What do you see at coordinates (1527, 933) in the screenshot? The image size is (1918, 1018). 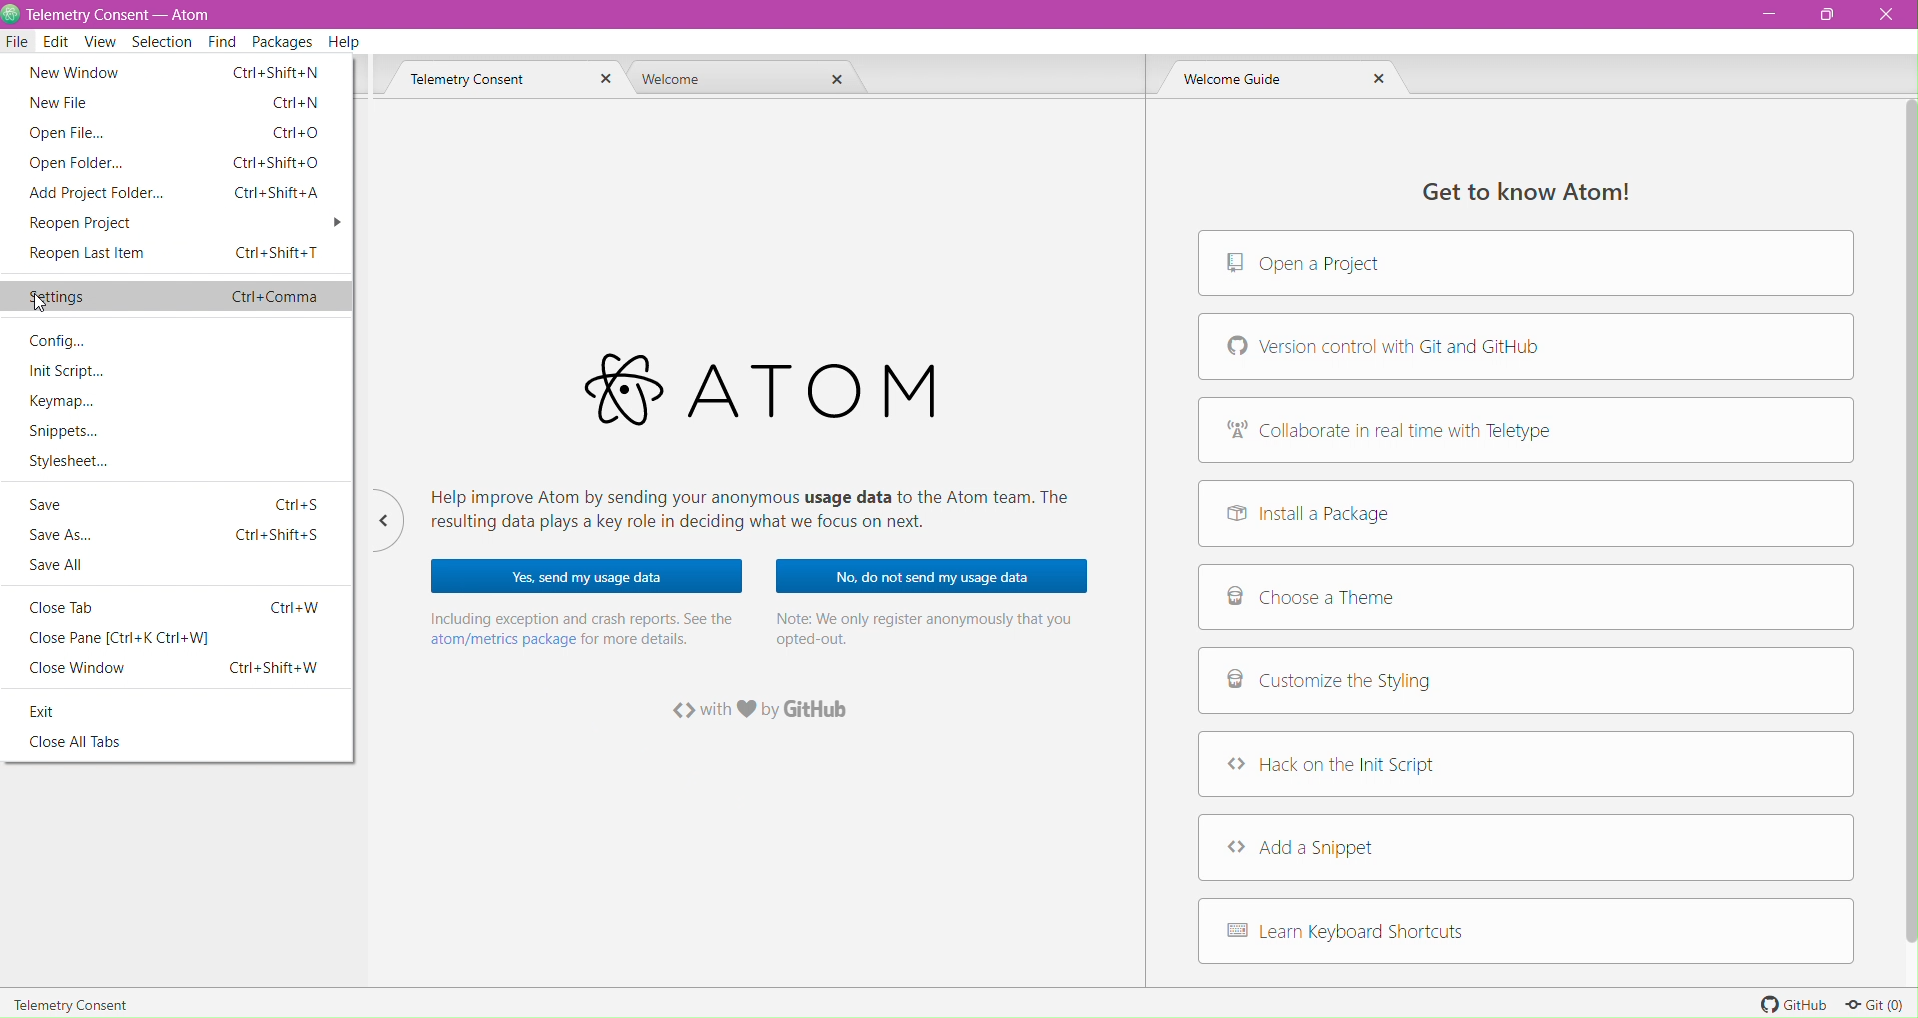 I see `Learn Keyboard Shortcuts` at bounding box center [1527, 933].